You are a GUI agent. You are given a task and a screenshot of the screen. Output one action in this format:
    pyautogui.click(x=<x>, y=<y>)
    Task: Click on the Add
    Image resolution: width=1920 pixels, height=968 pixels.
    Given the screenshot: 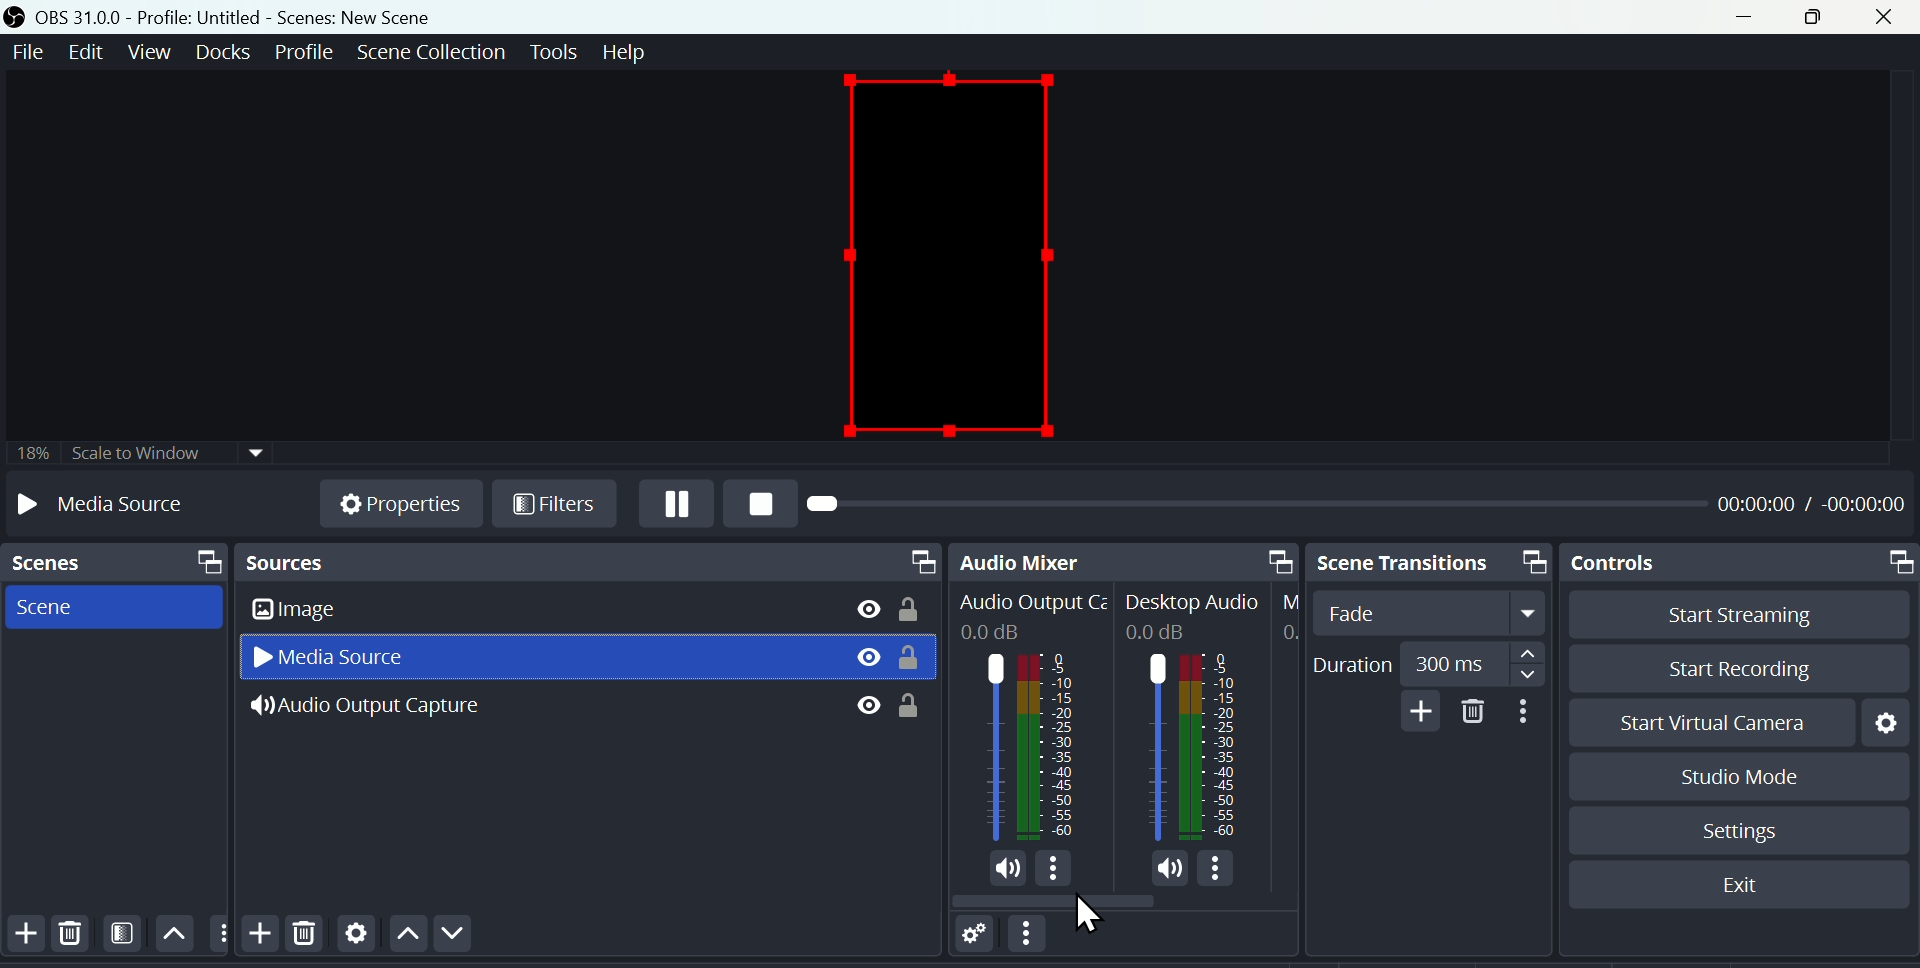 What is the action you would take?
    pyautogui.click(x=1420, y=711)
    